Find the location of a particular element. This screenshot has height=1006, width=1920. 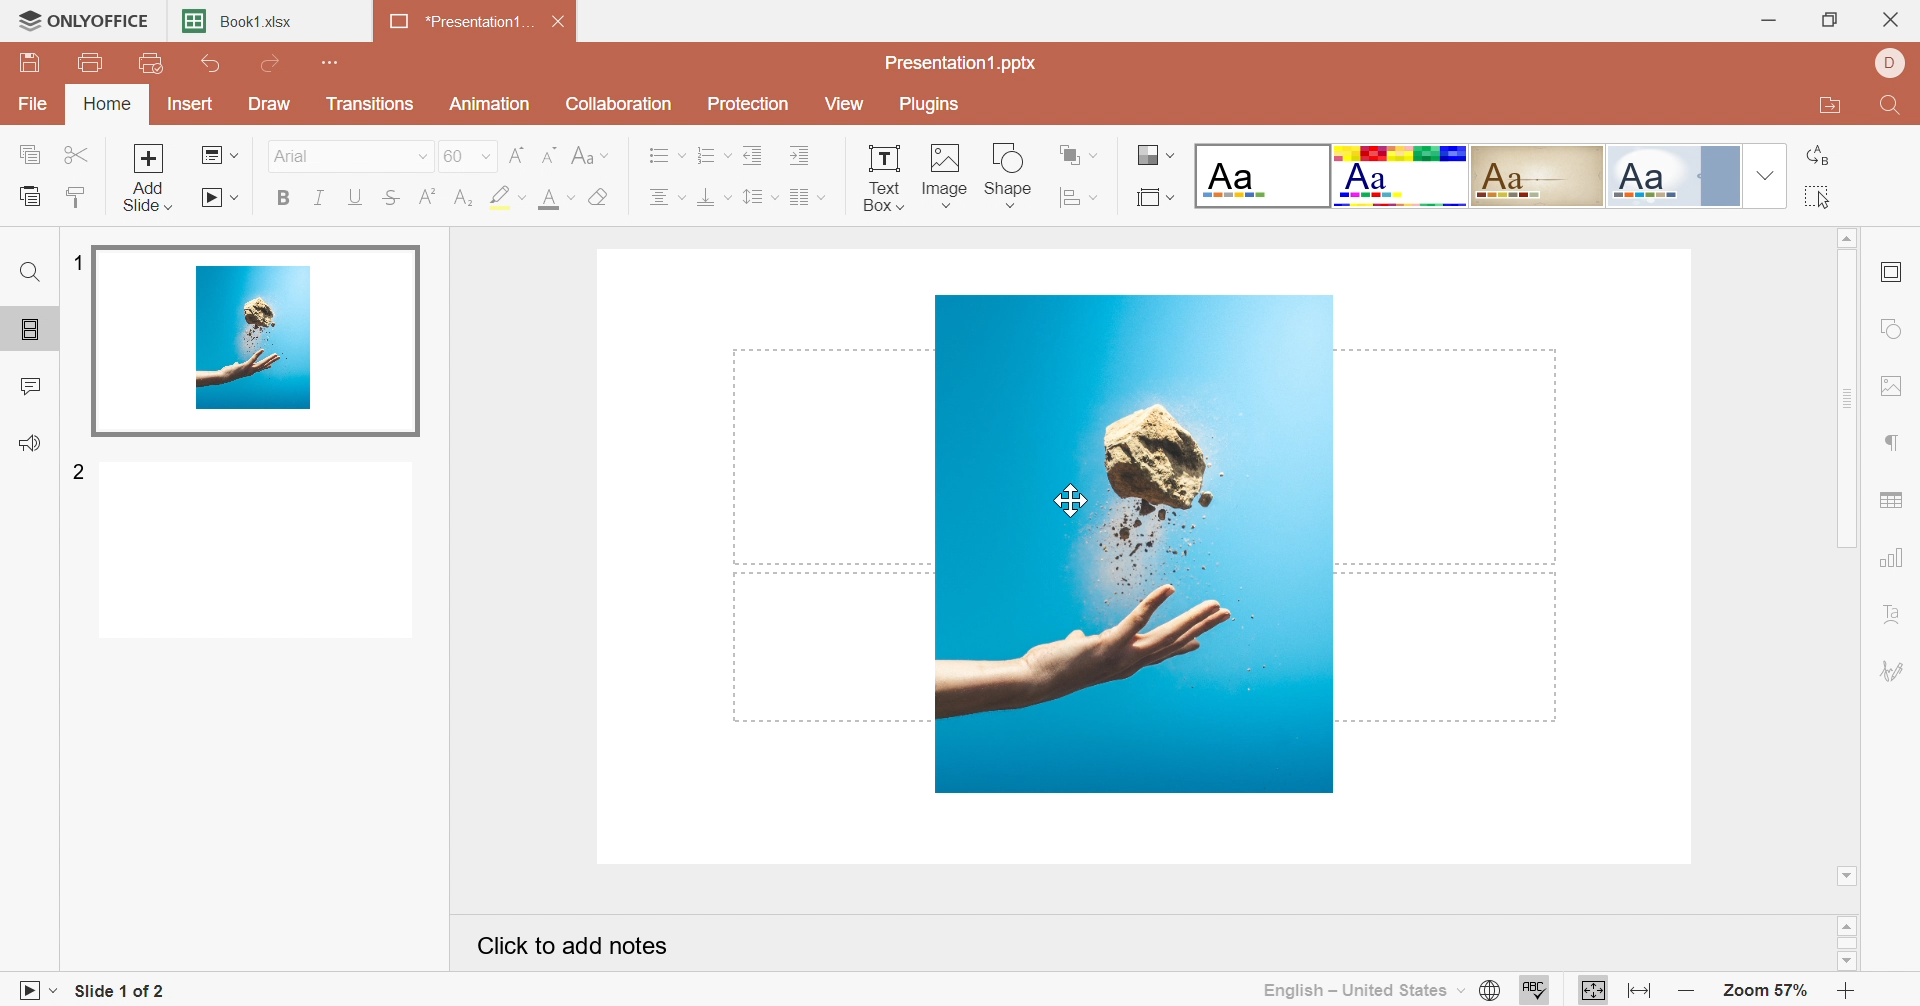

Line spacing is located at coordinates (761, 197).